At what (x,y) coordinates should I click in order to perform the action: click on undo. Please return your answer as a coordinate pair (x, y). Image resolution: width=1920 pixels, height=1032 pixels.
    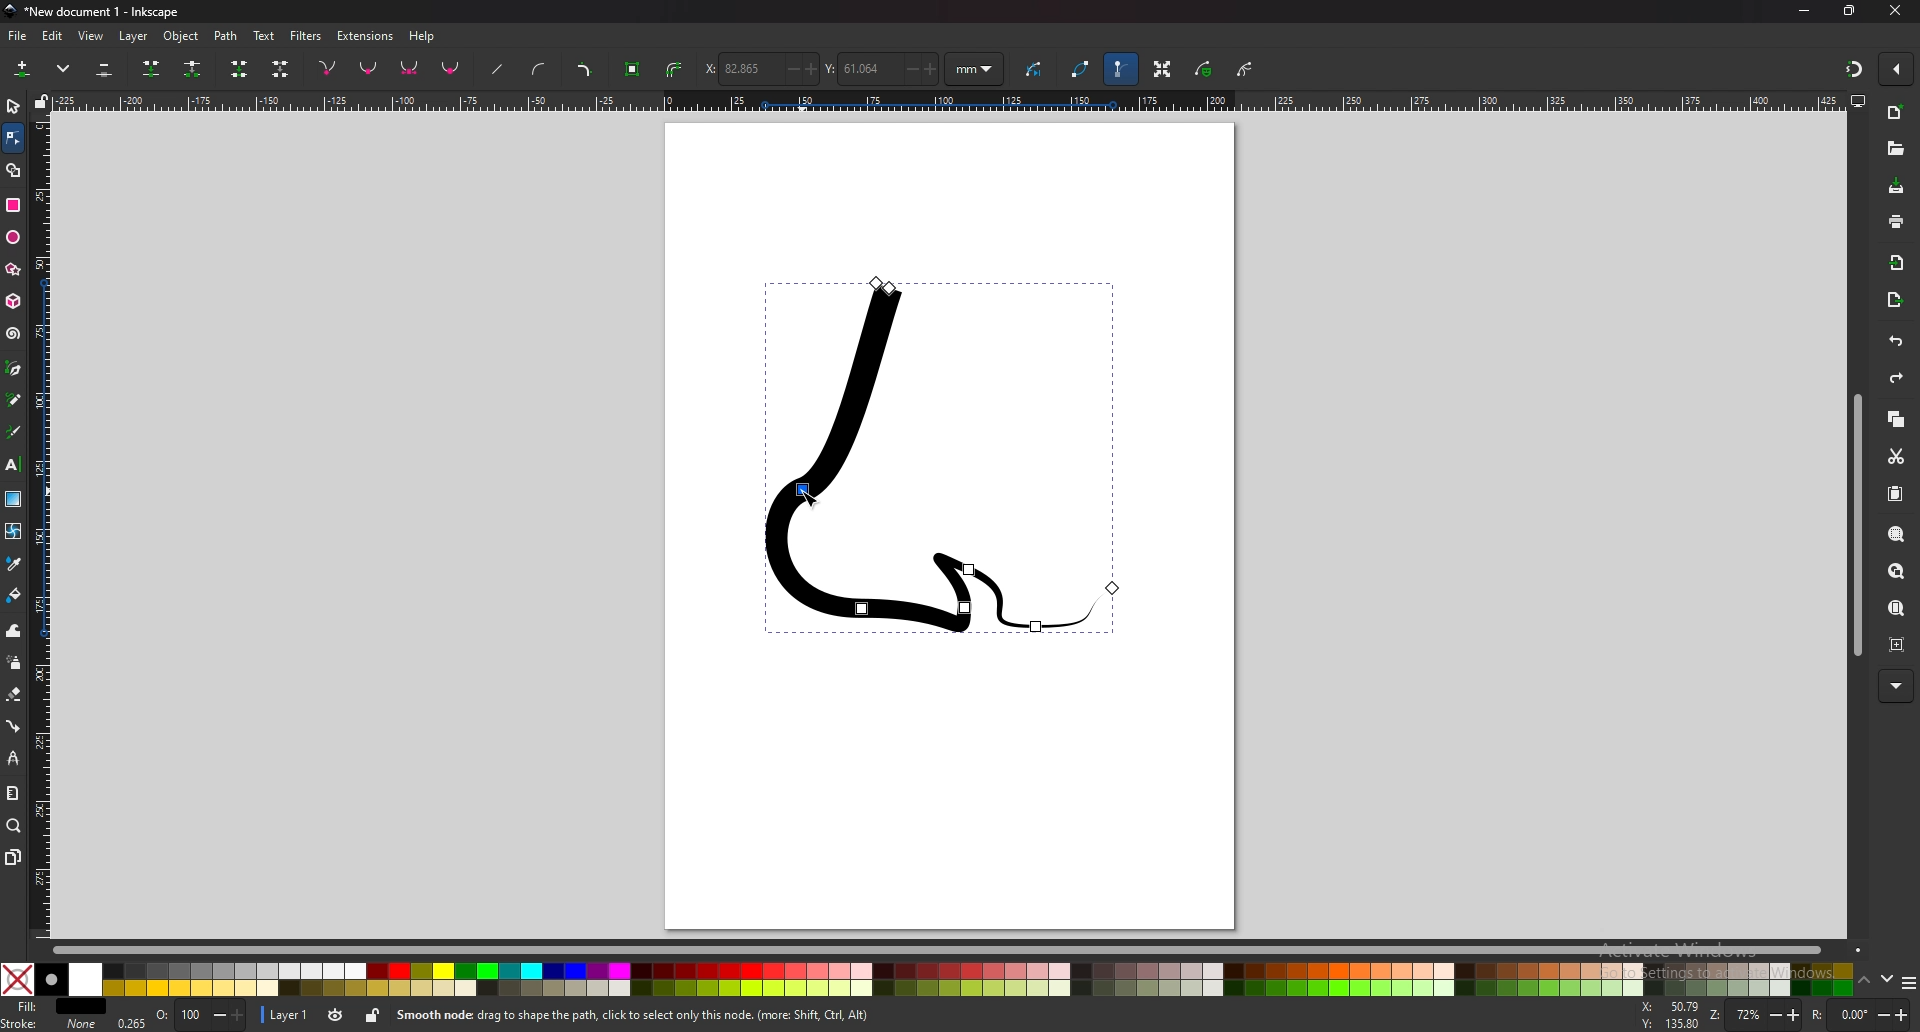
    Looking at the image, I should click on (1892, 342).